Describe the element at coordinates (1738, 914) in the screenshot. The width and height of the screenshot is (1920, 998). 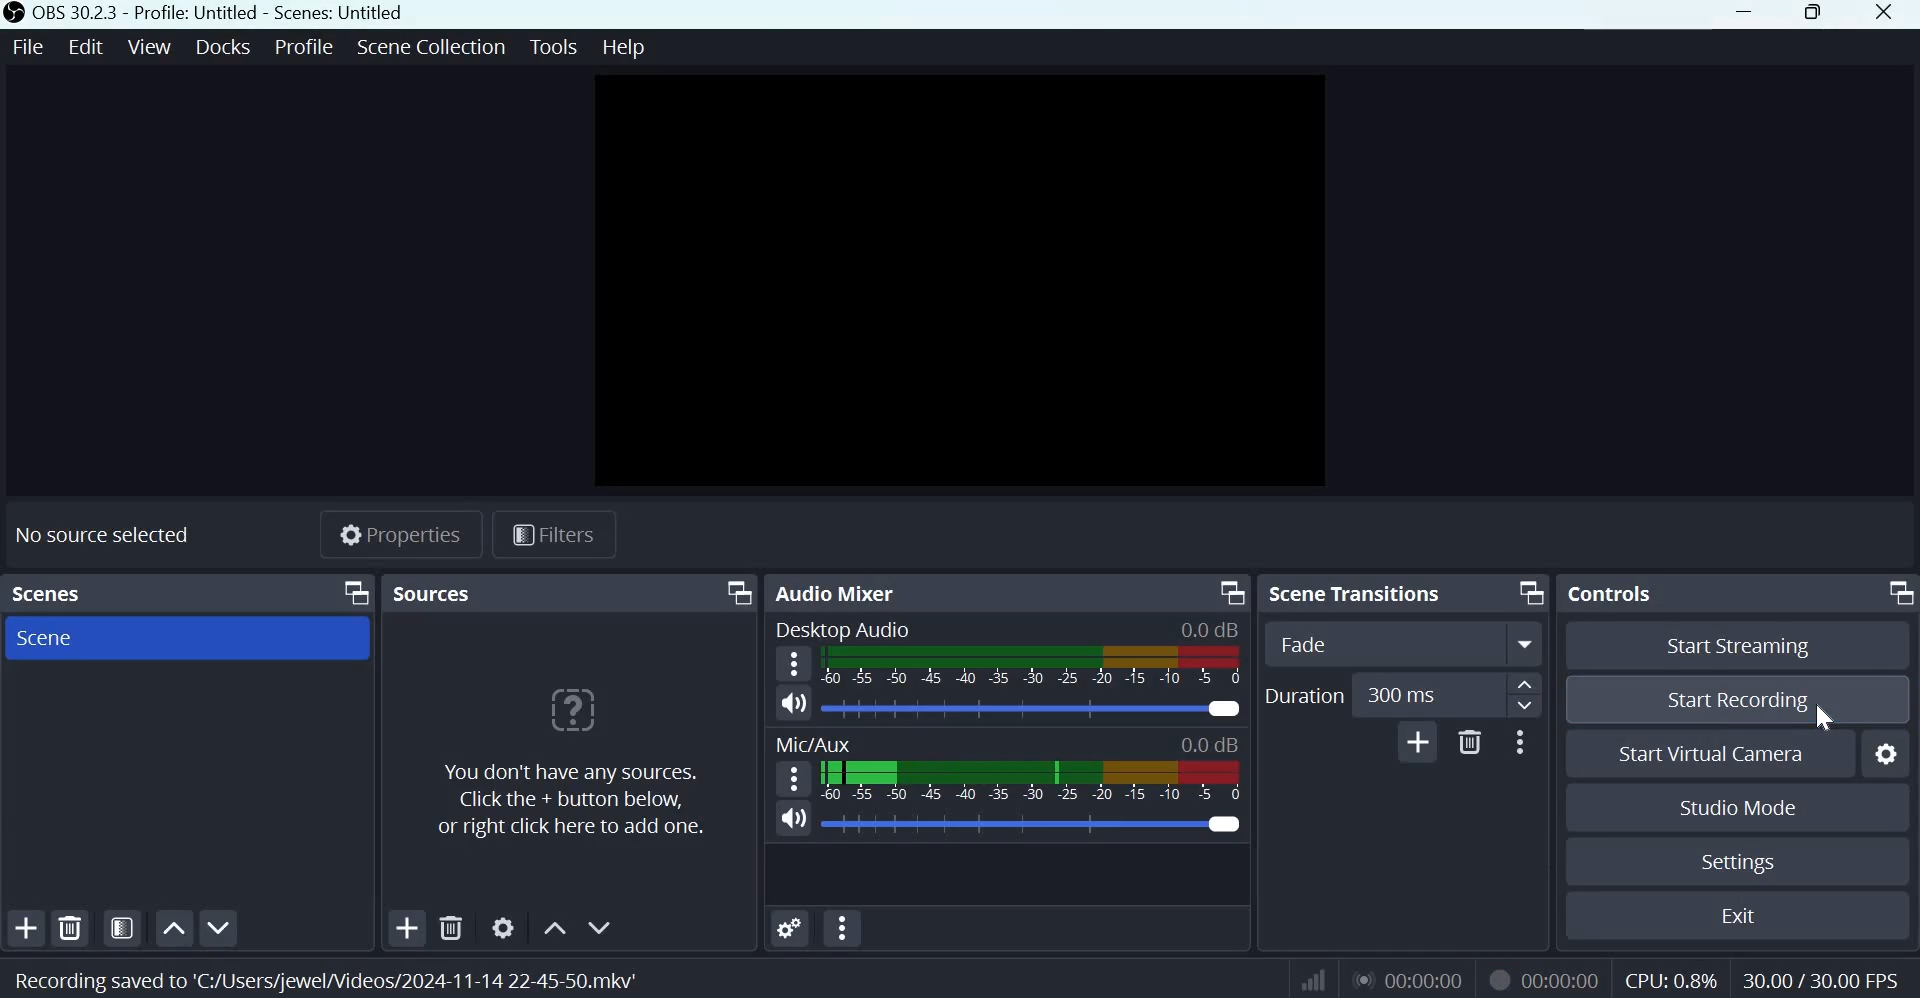
I see `exit` at that location.